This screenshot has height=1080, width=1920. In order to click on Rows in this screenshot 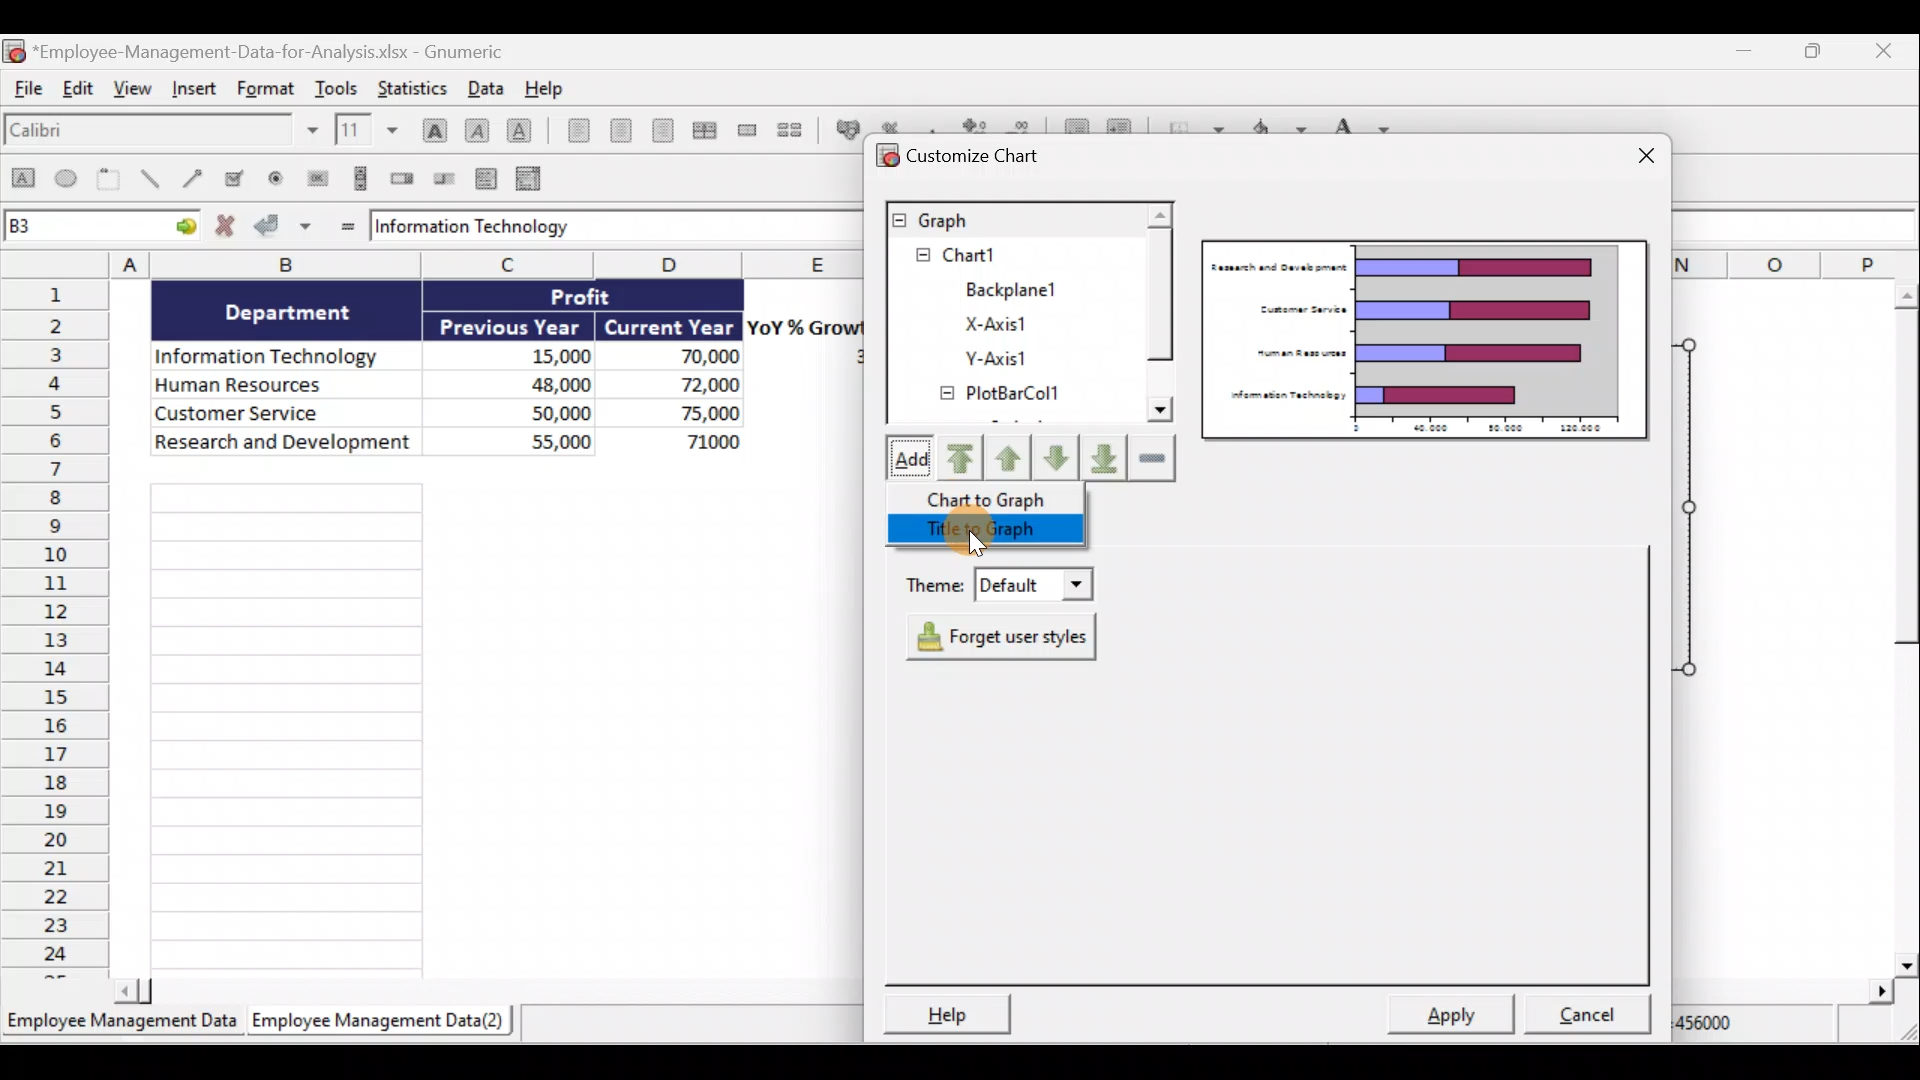, I will do `click(55, 626)`.